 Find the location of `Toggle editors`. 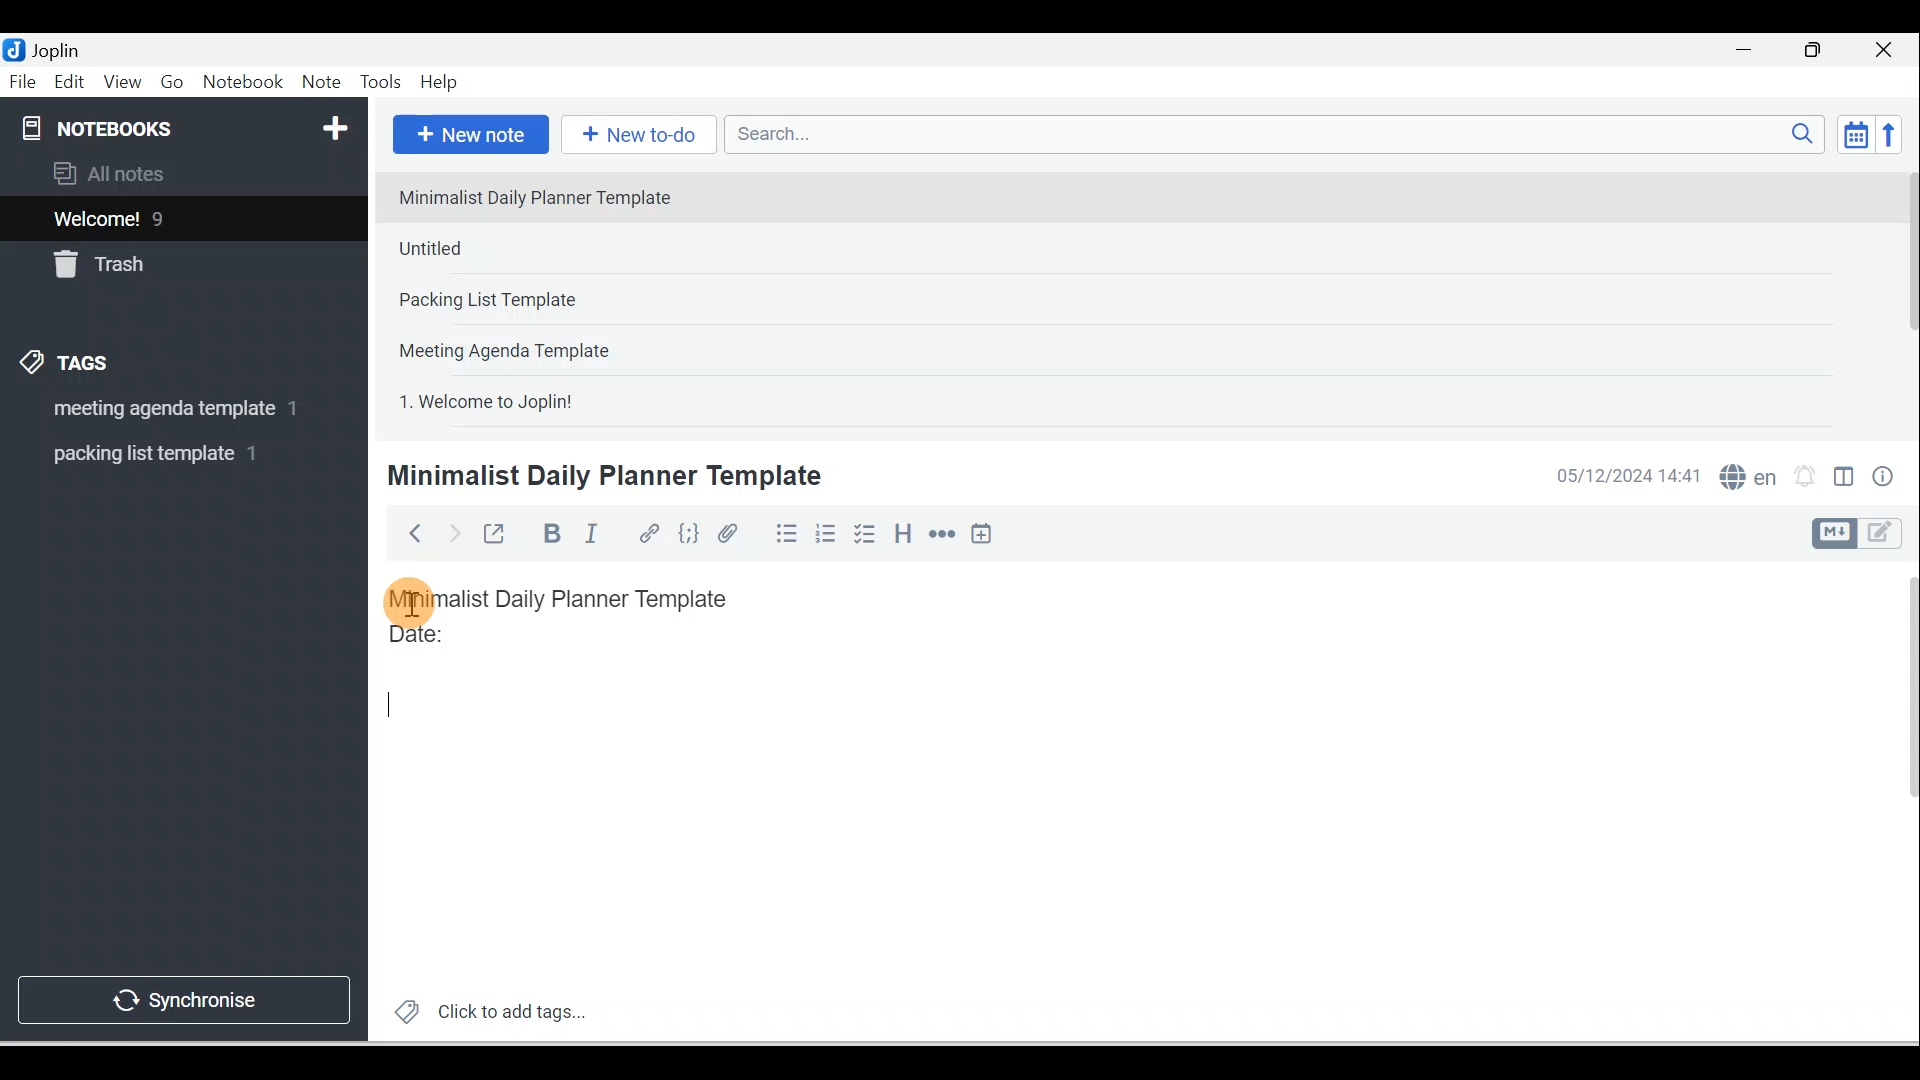

Toggle editors is located at coordinates (1844, 480).